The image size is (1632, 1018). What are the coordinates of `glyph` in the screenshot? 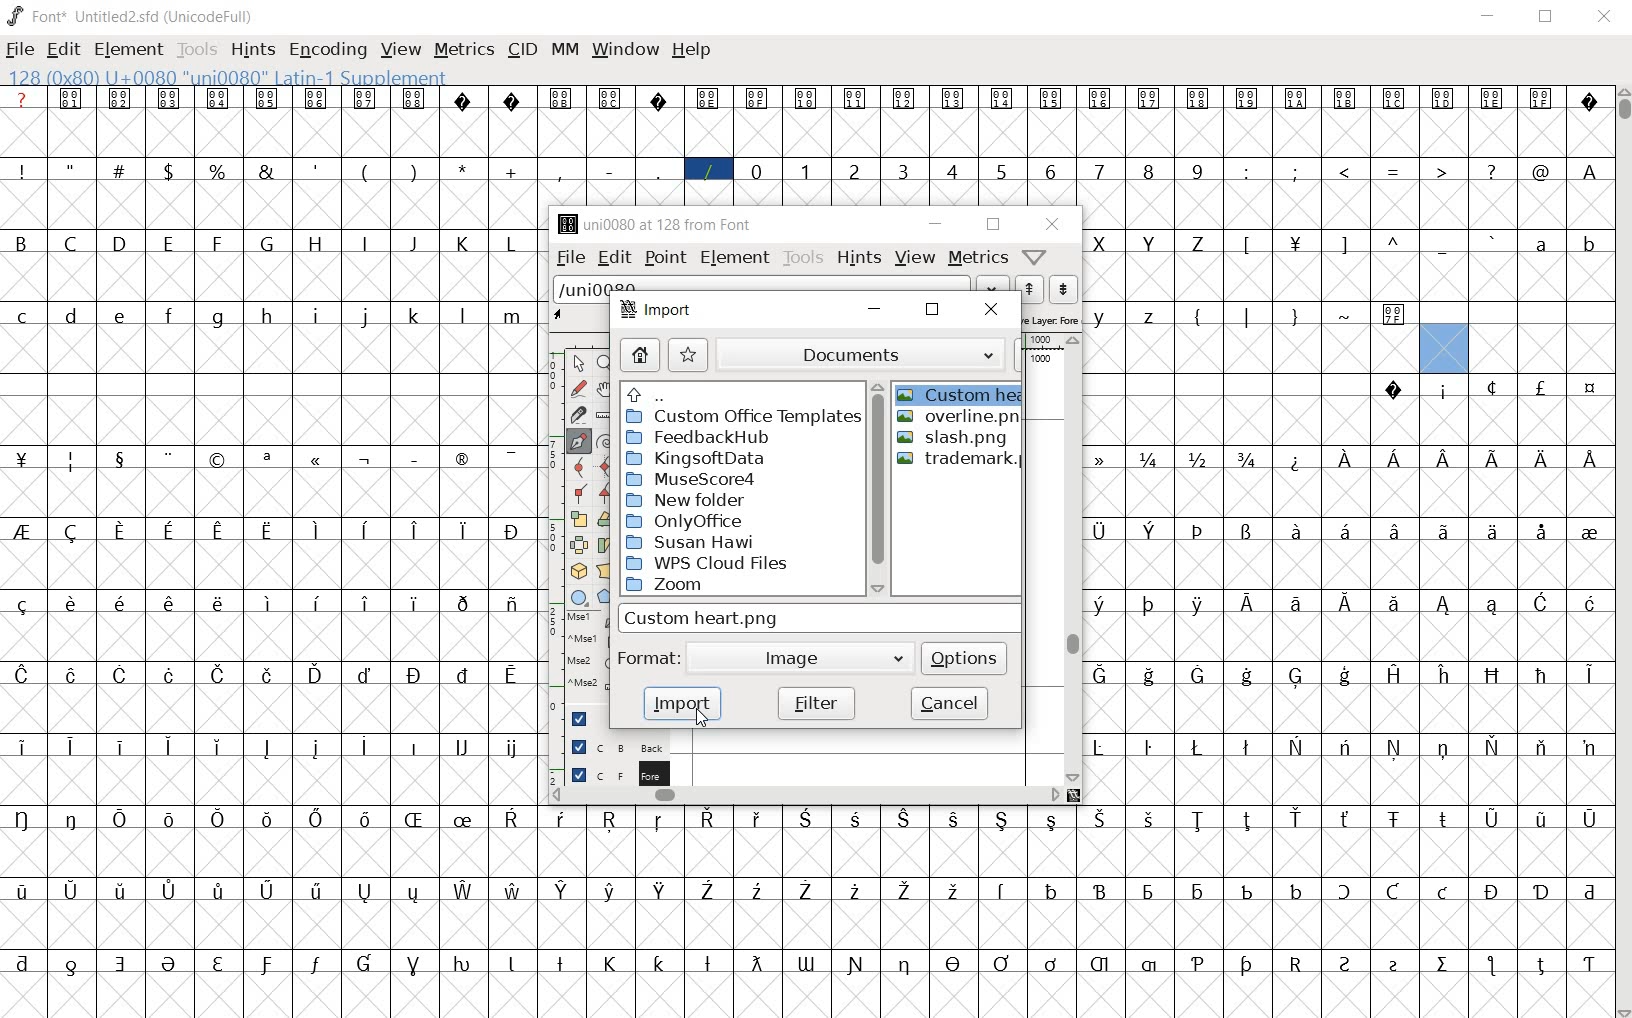 It's located at (756, 819).